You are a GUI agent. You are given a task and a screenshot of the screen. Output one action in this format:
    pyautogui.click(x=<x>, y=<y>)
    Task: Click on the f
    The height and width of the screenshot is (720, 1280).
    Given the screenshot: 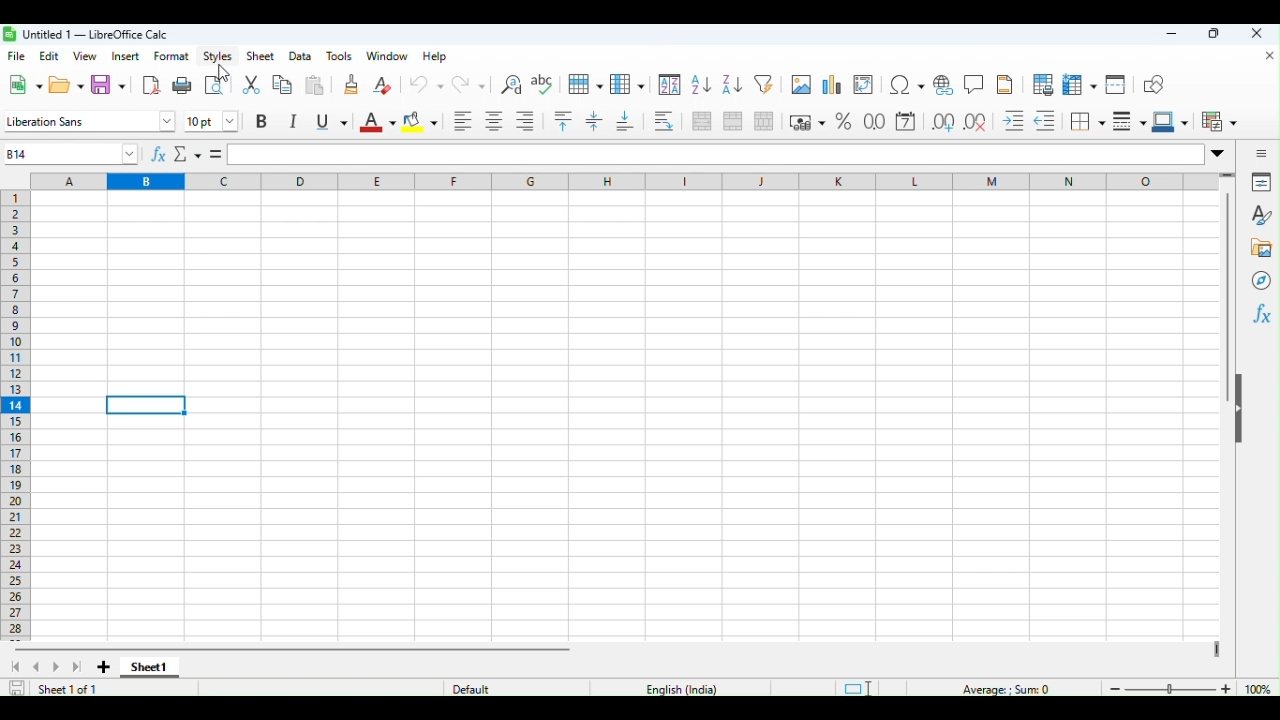 What is the action you would take?
    pyautogui.click(x=459, y=181)
    